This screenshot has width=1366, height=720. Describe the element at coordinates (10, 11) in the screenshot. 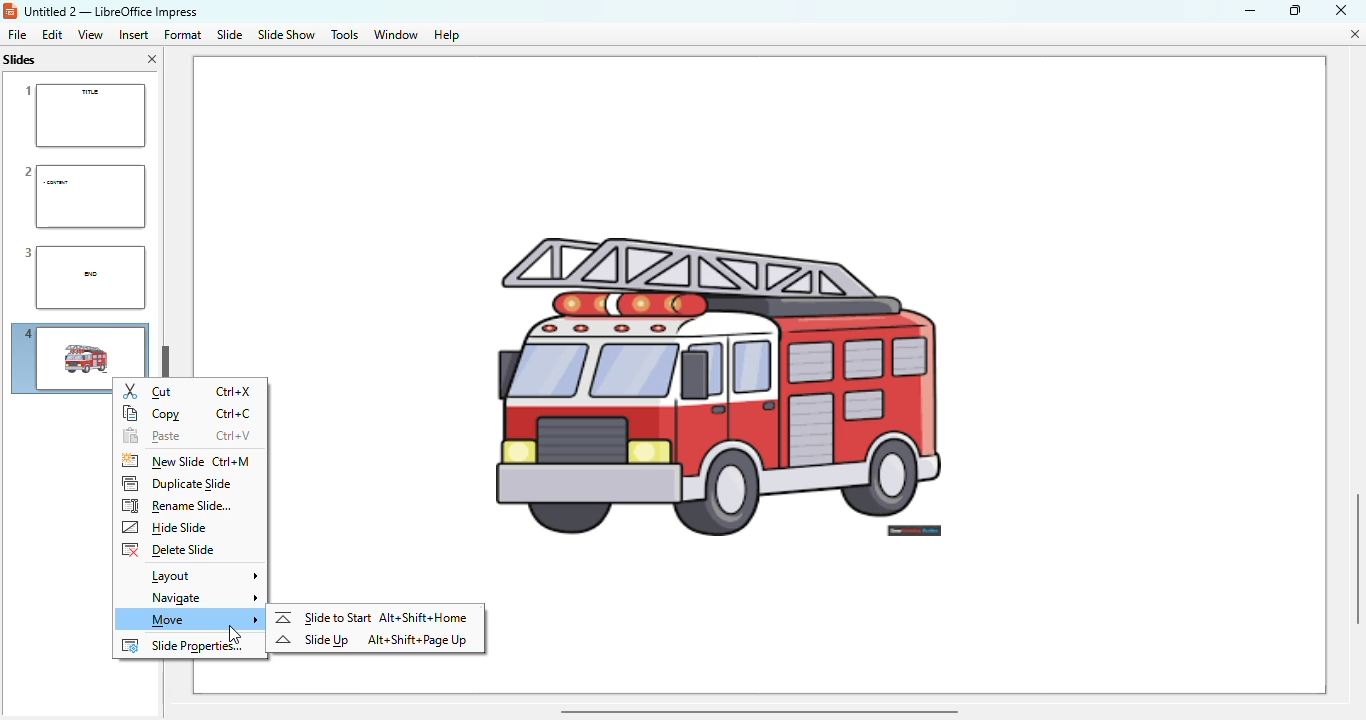

I see `logo` at that location.